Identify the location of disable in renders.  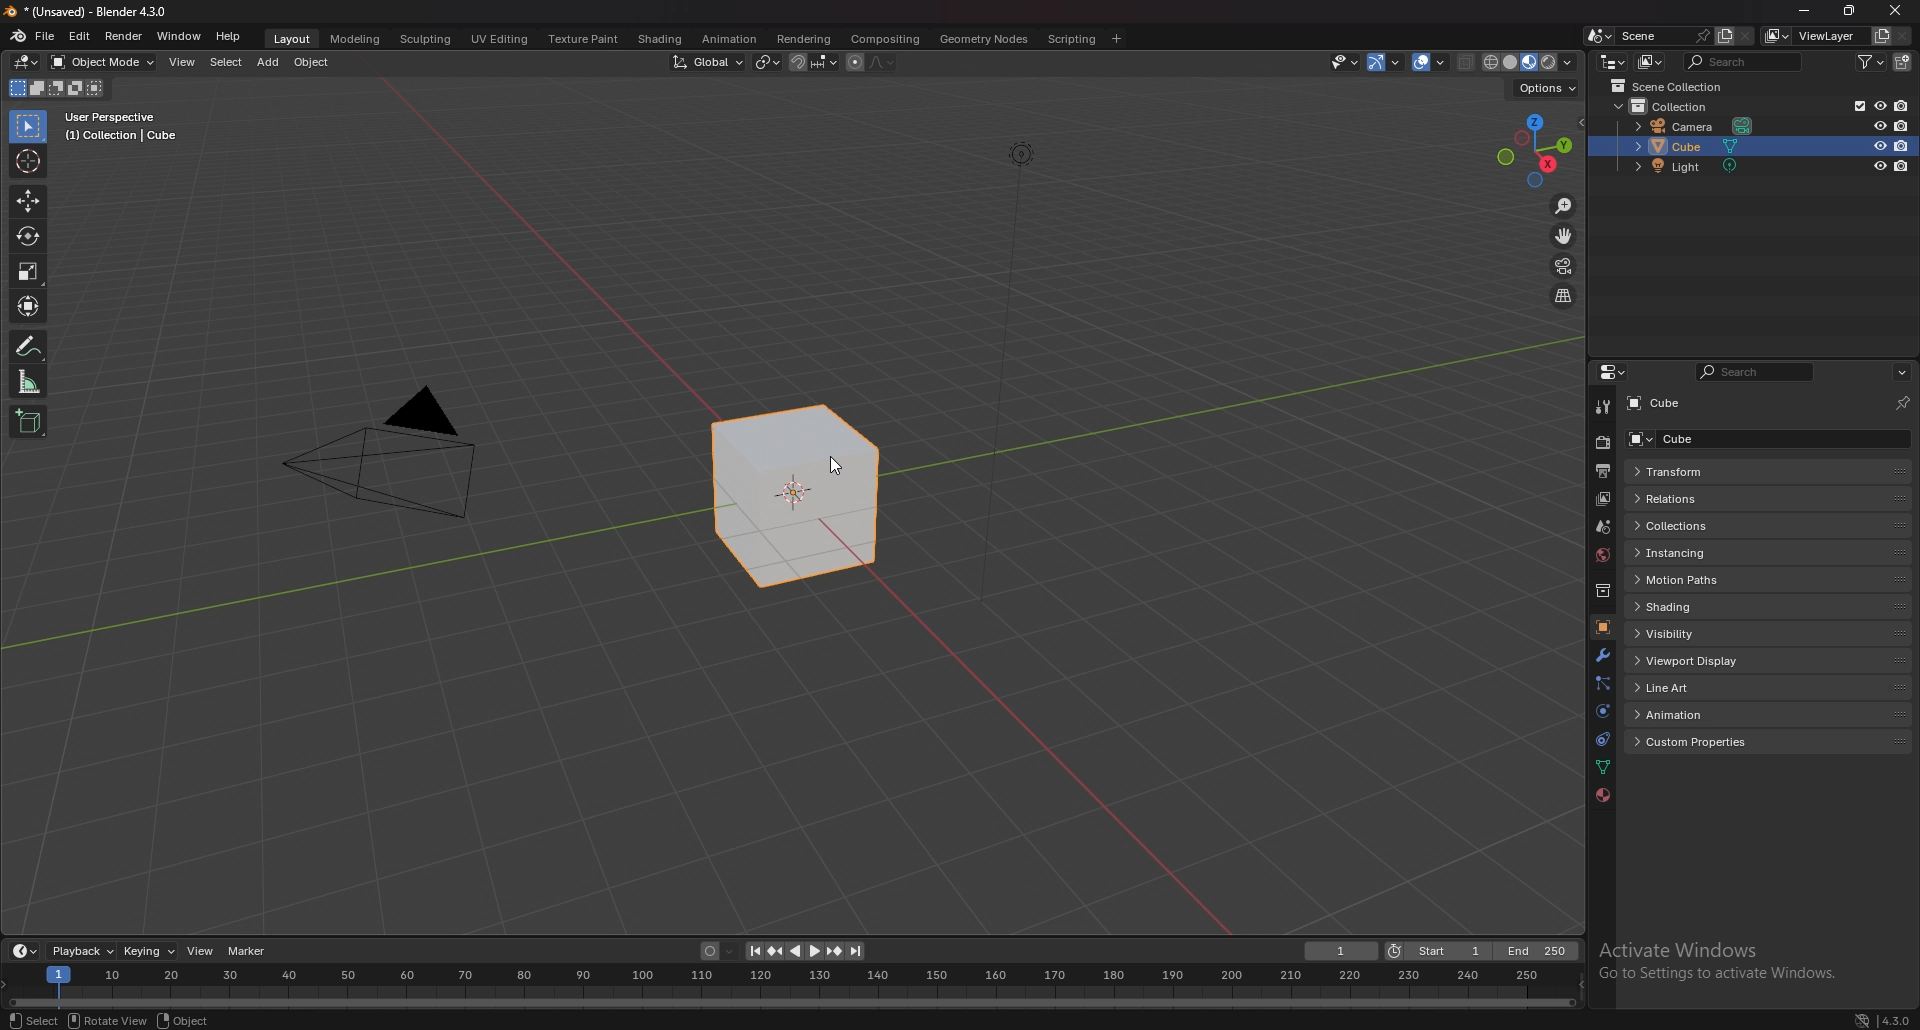
(1902, 105).